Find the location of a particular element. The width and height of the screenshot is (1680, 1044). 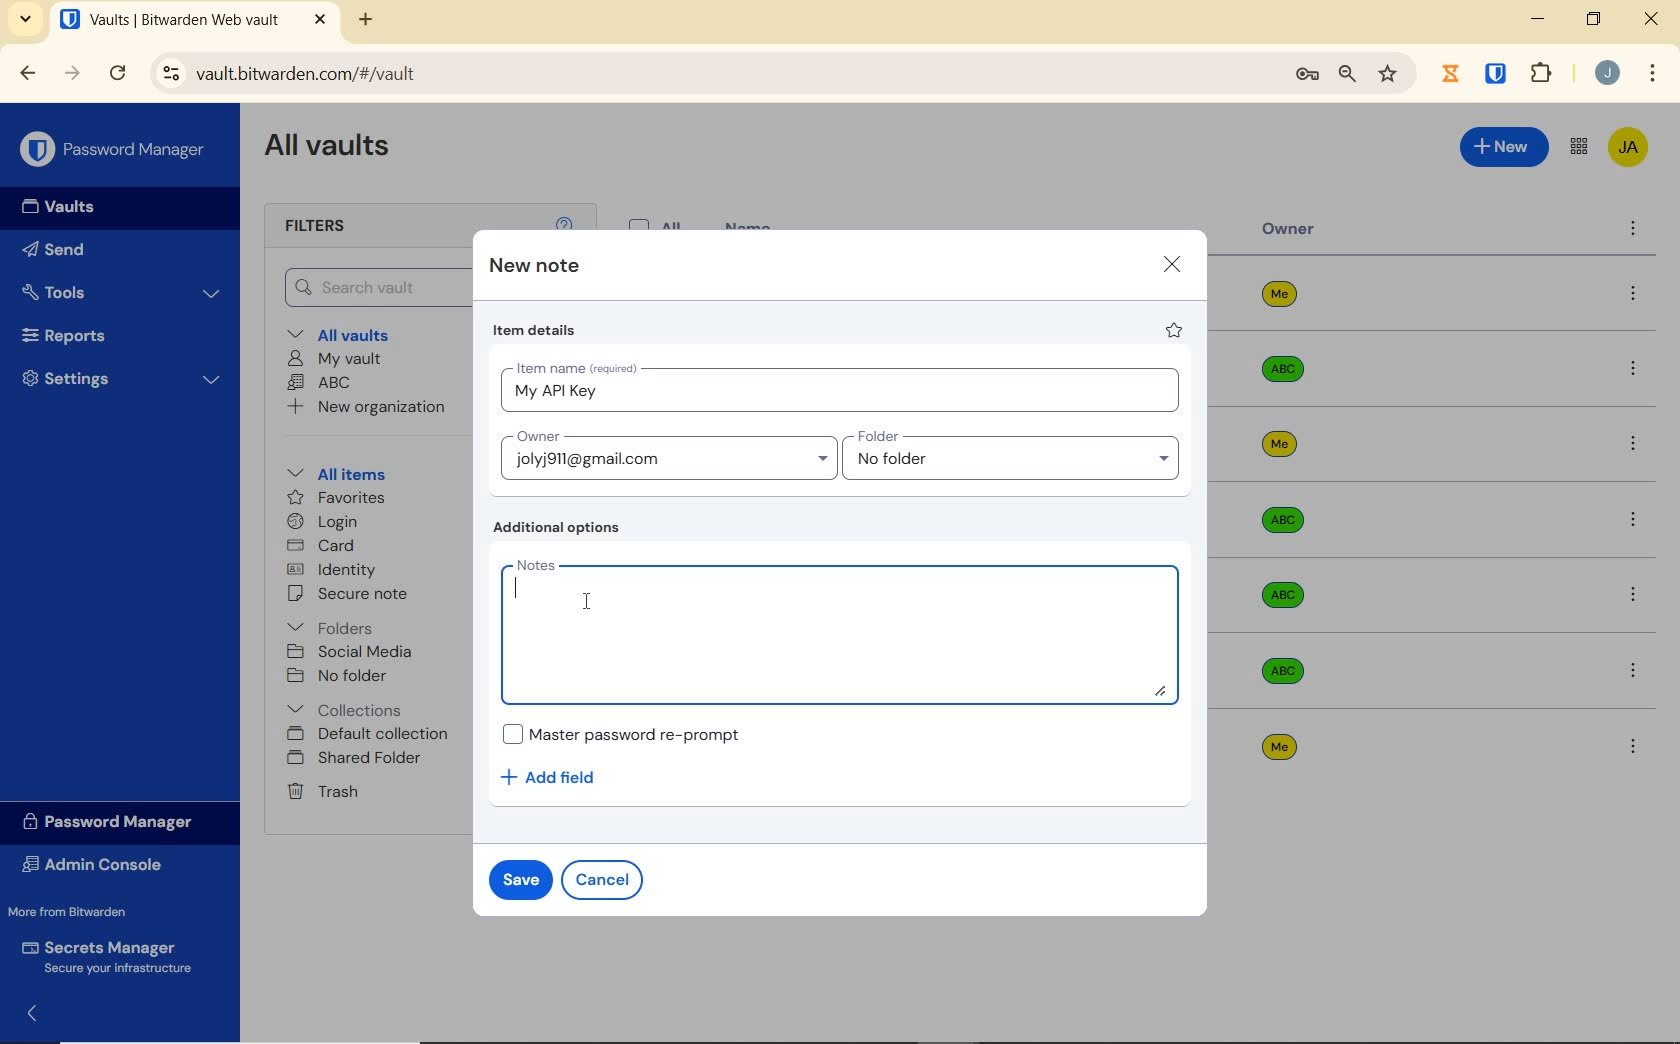

card is located at coordinates (324, 546).